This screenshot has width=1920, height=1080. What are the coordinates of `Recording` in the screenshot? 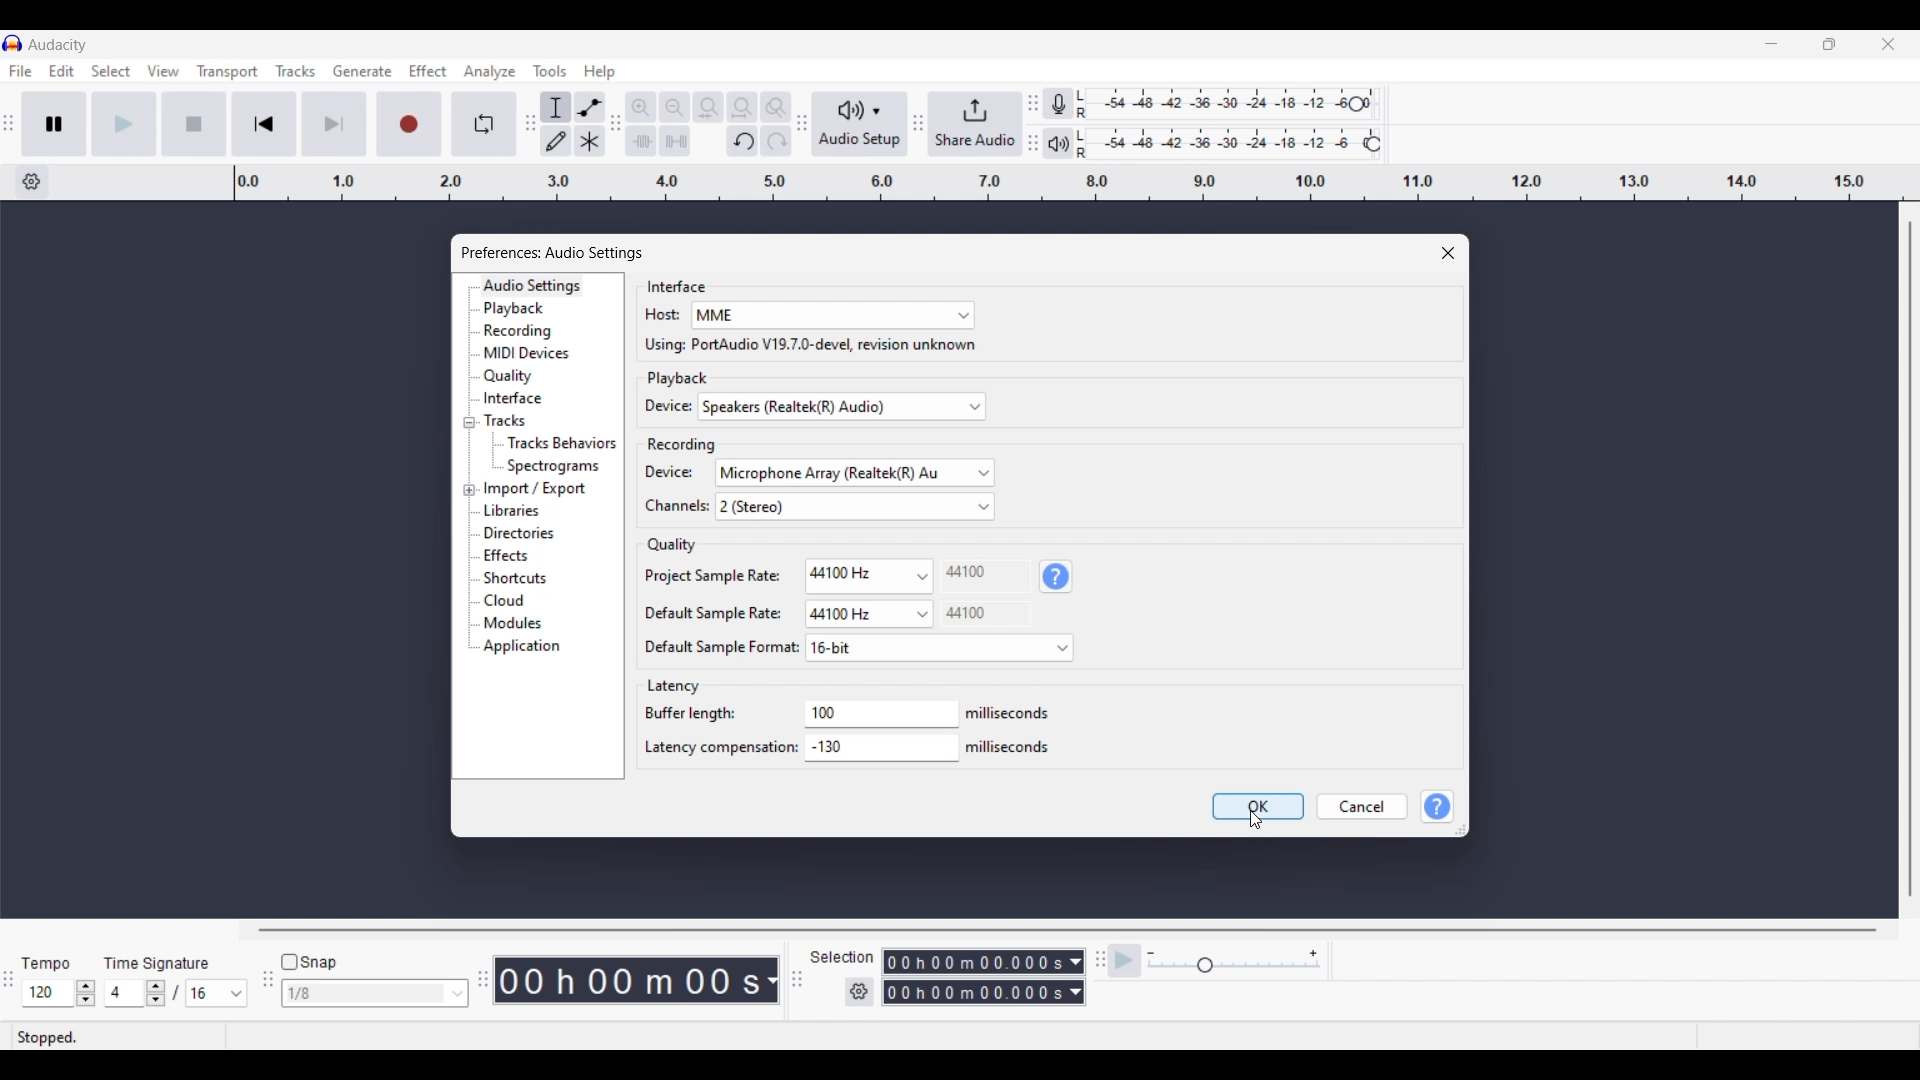 It's located at (534, 331).